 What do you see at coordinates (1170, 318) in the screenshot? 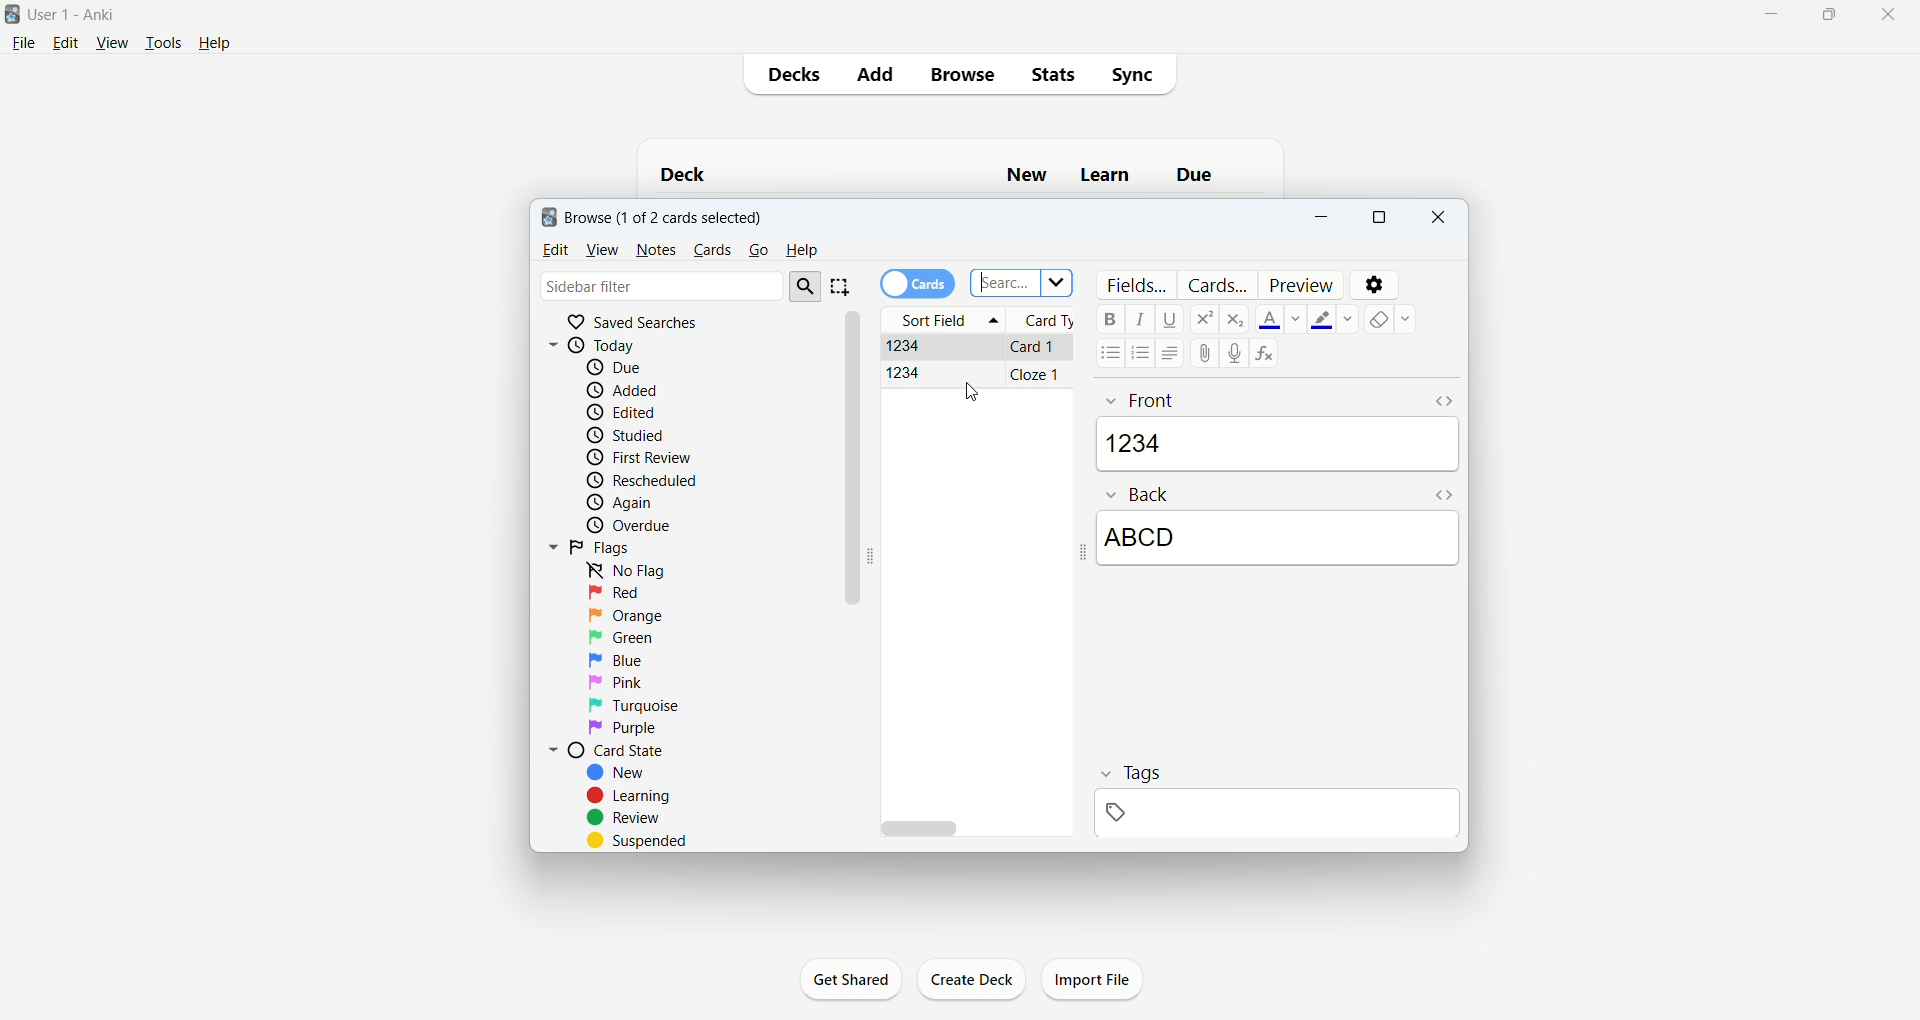
I see `underline` at bounding box center [1170, 318].